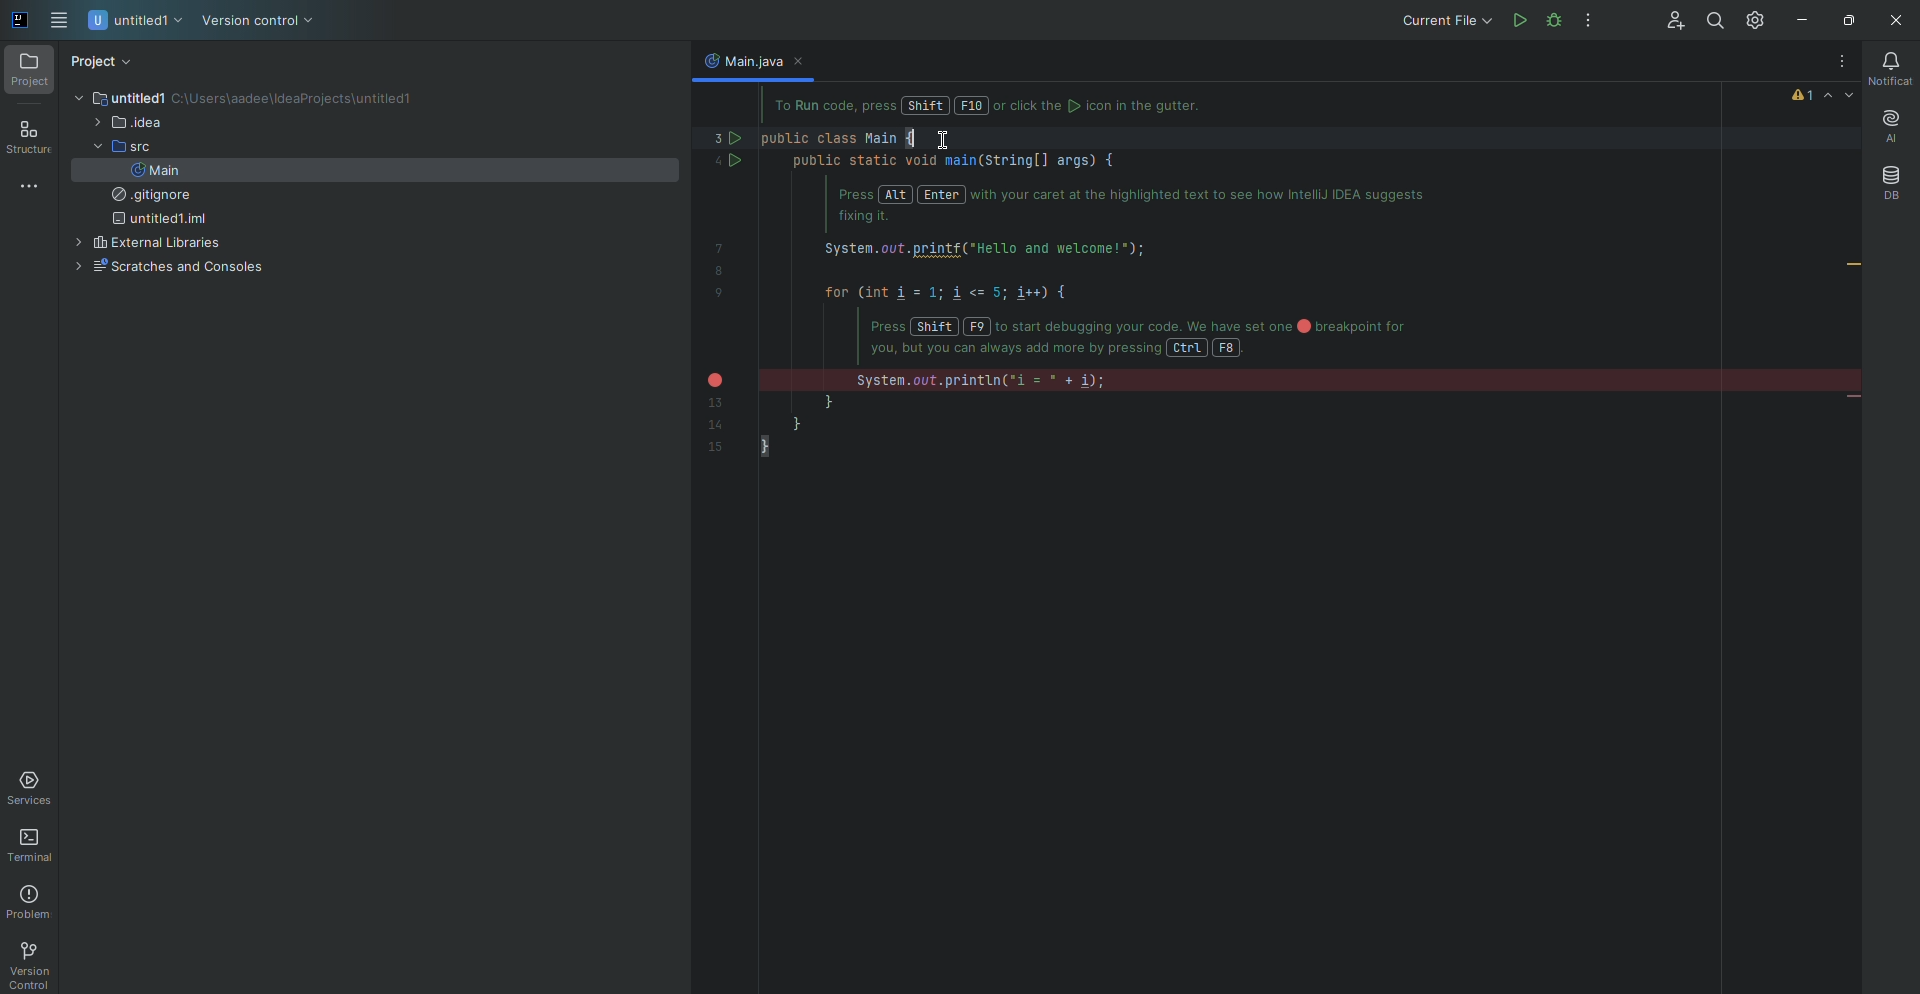 The width and height of the screenshot is (1920, 994). What do you see at coordinates (1824, 95) in the screenshot?
I see `Error` at bounding box center [1824, 95].